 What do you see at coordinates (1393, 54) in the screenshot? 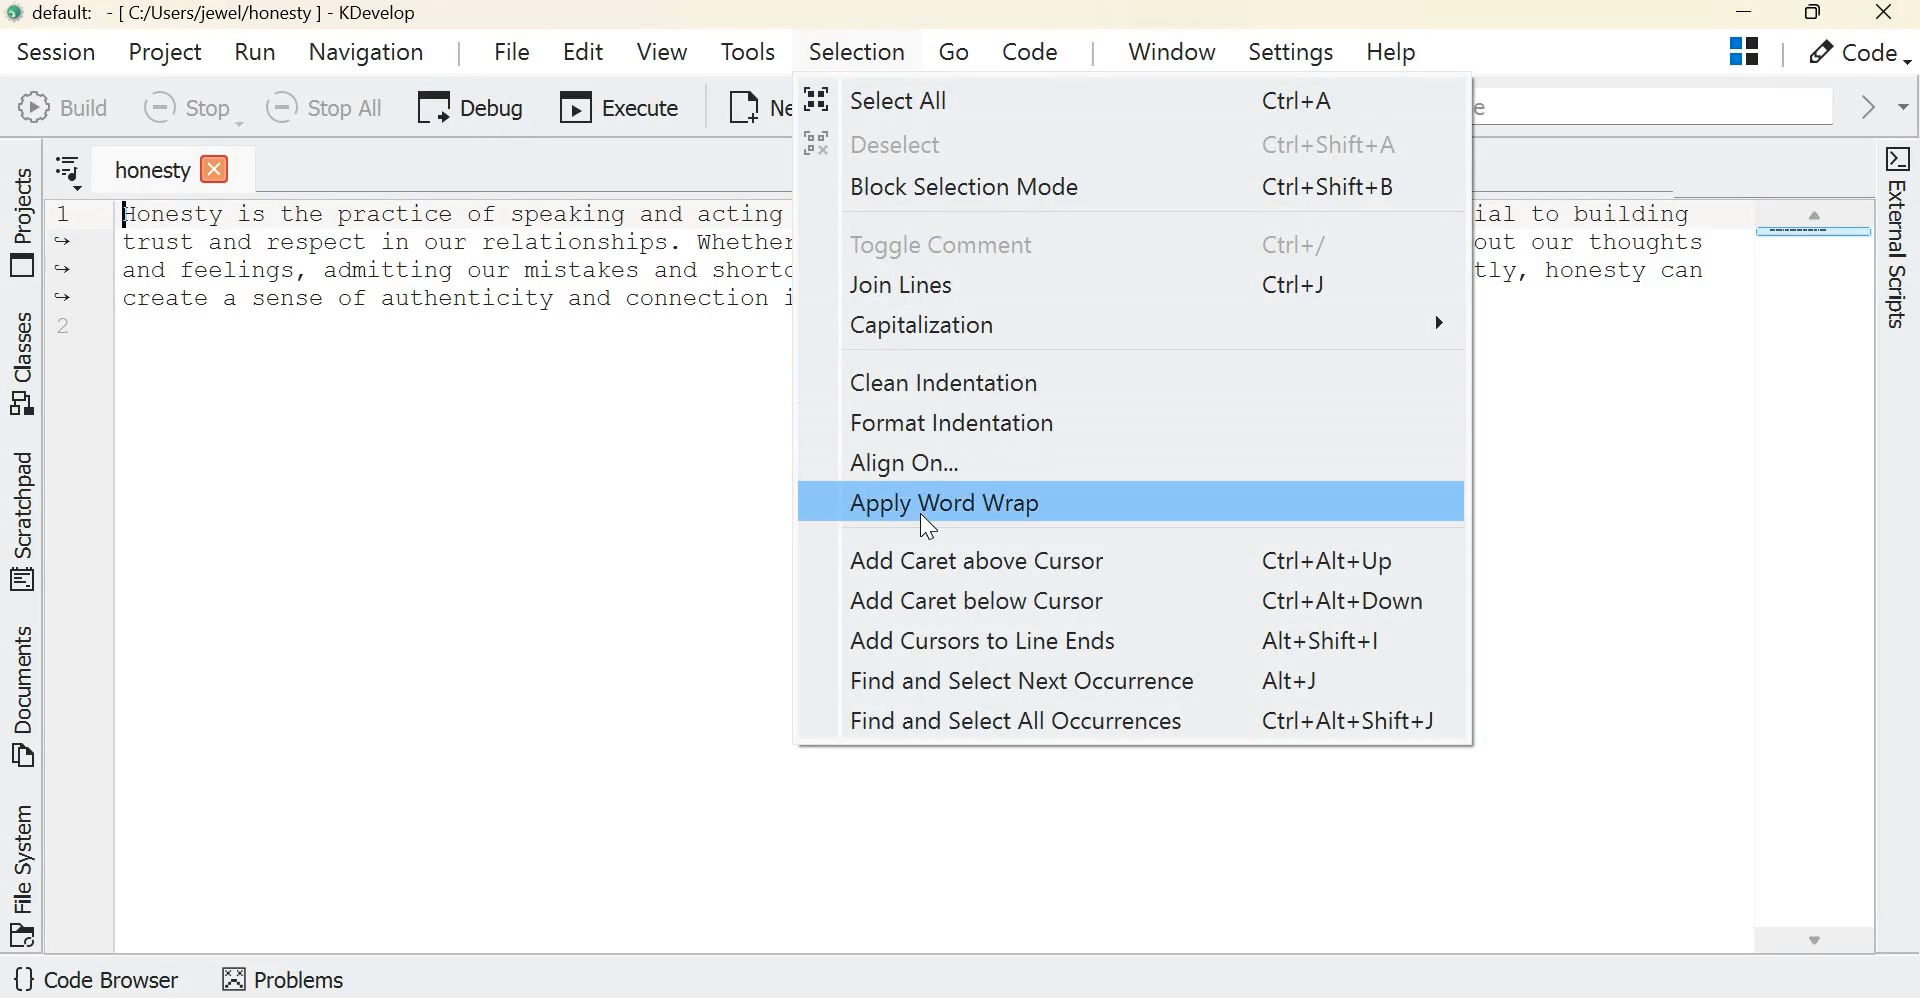
I see `Help` at bounding box center [1393, 54].